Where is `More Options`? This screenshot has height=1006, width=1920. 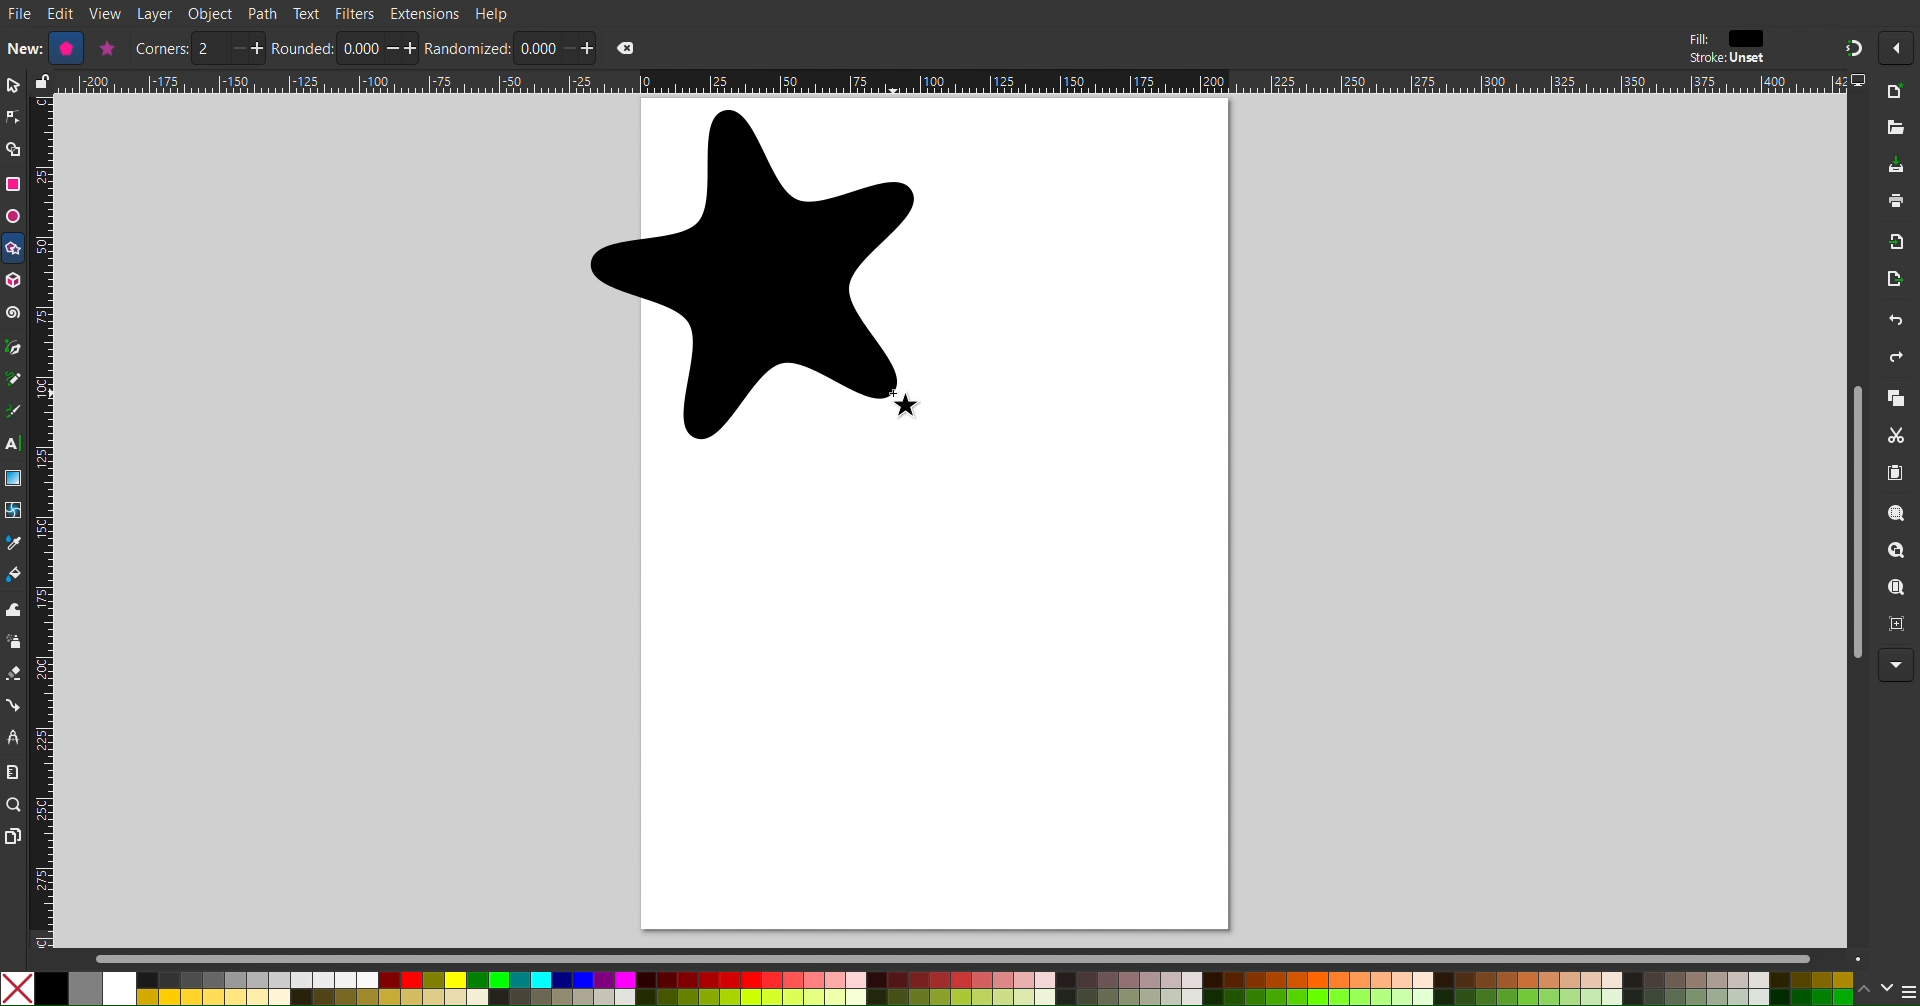
More Options is located at coordinates (1897, 666).